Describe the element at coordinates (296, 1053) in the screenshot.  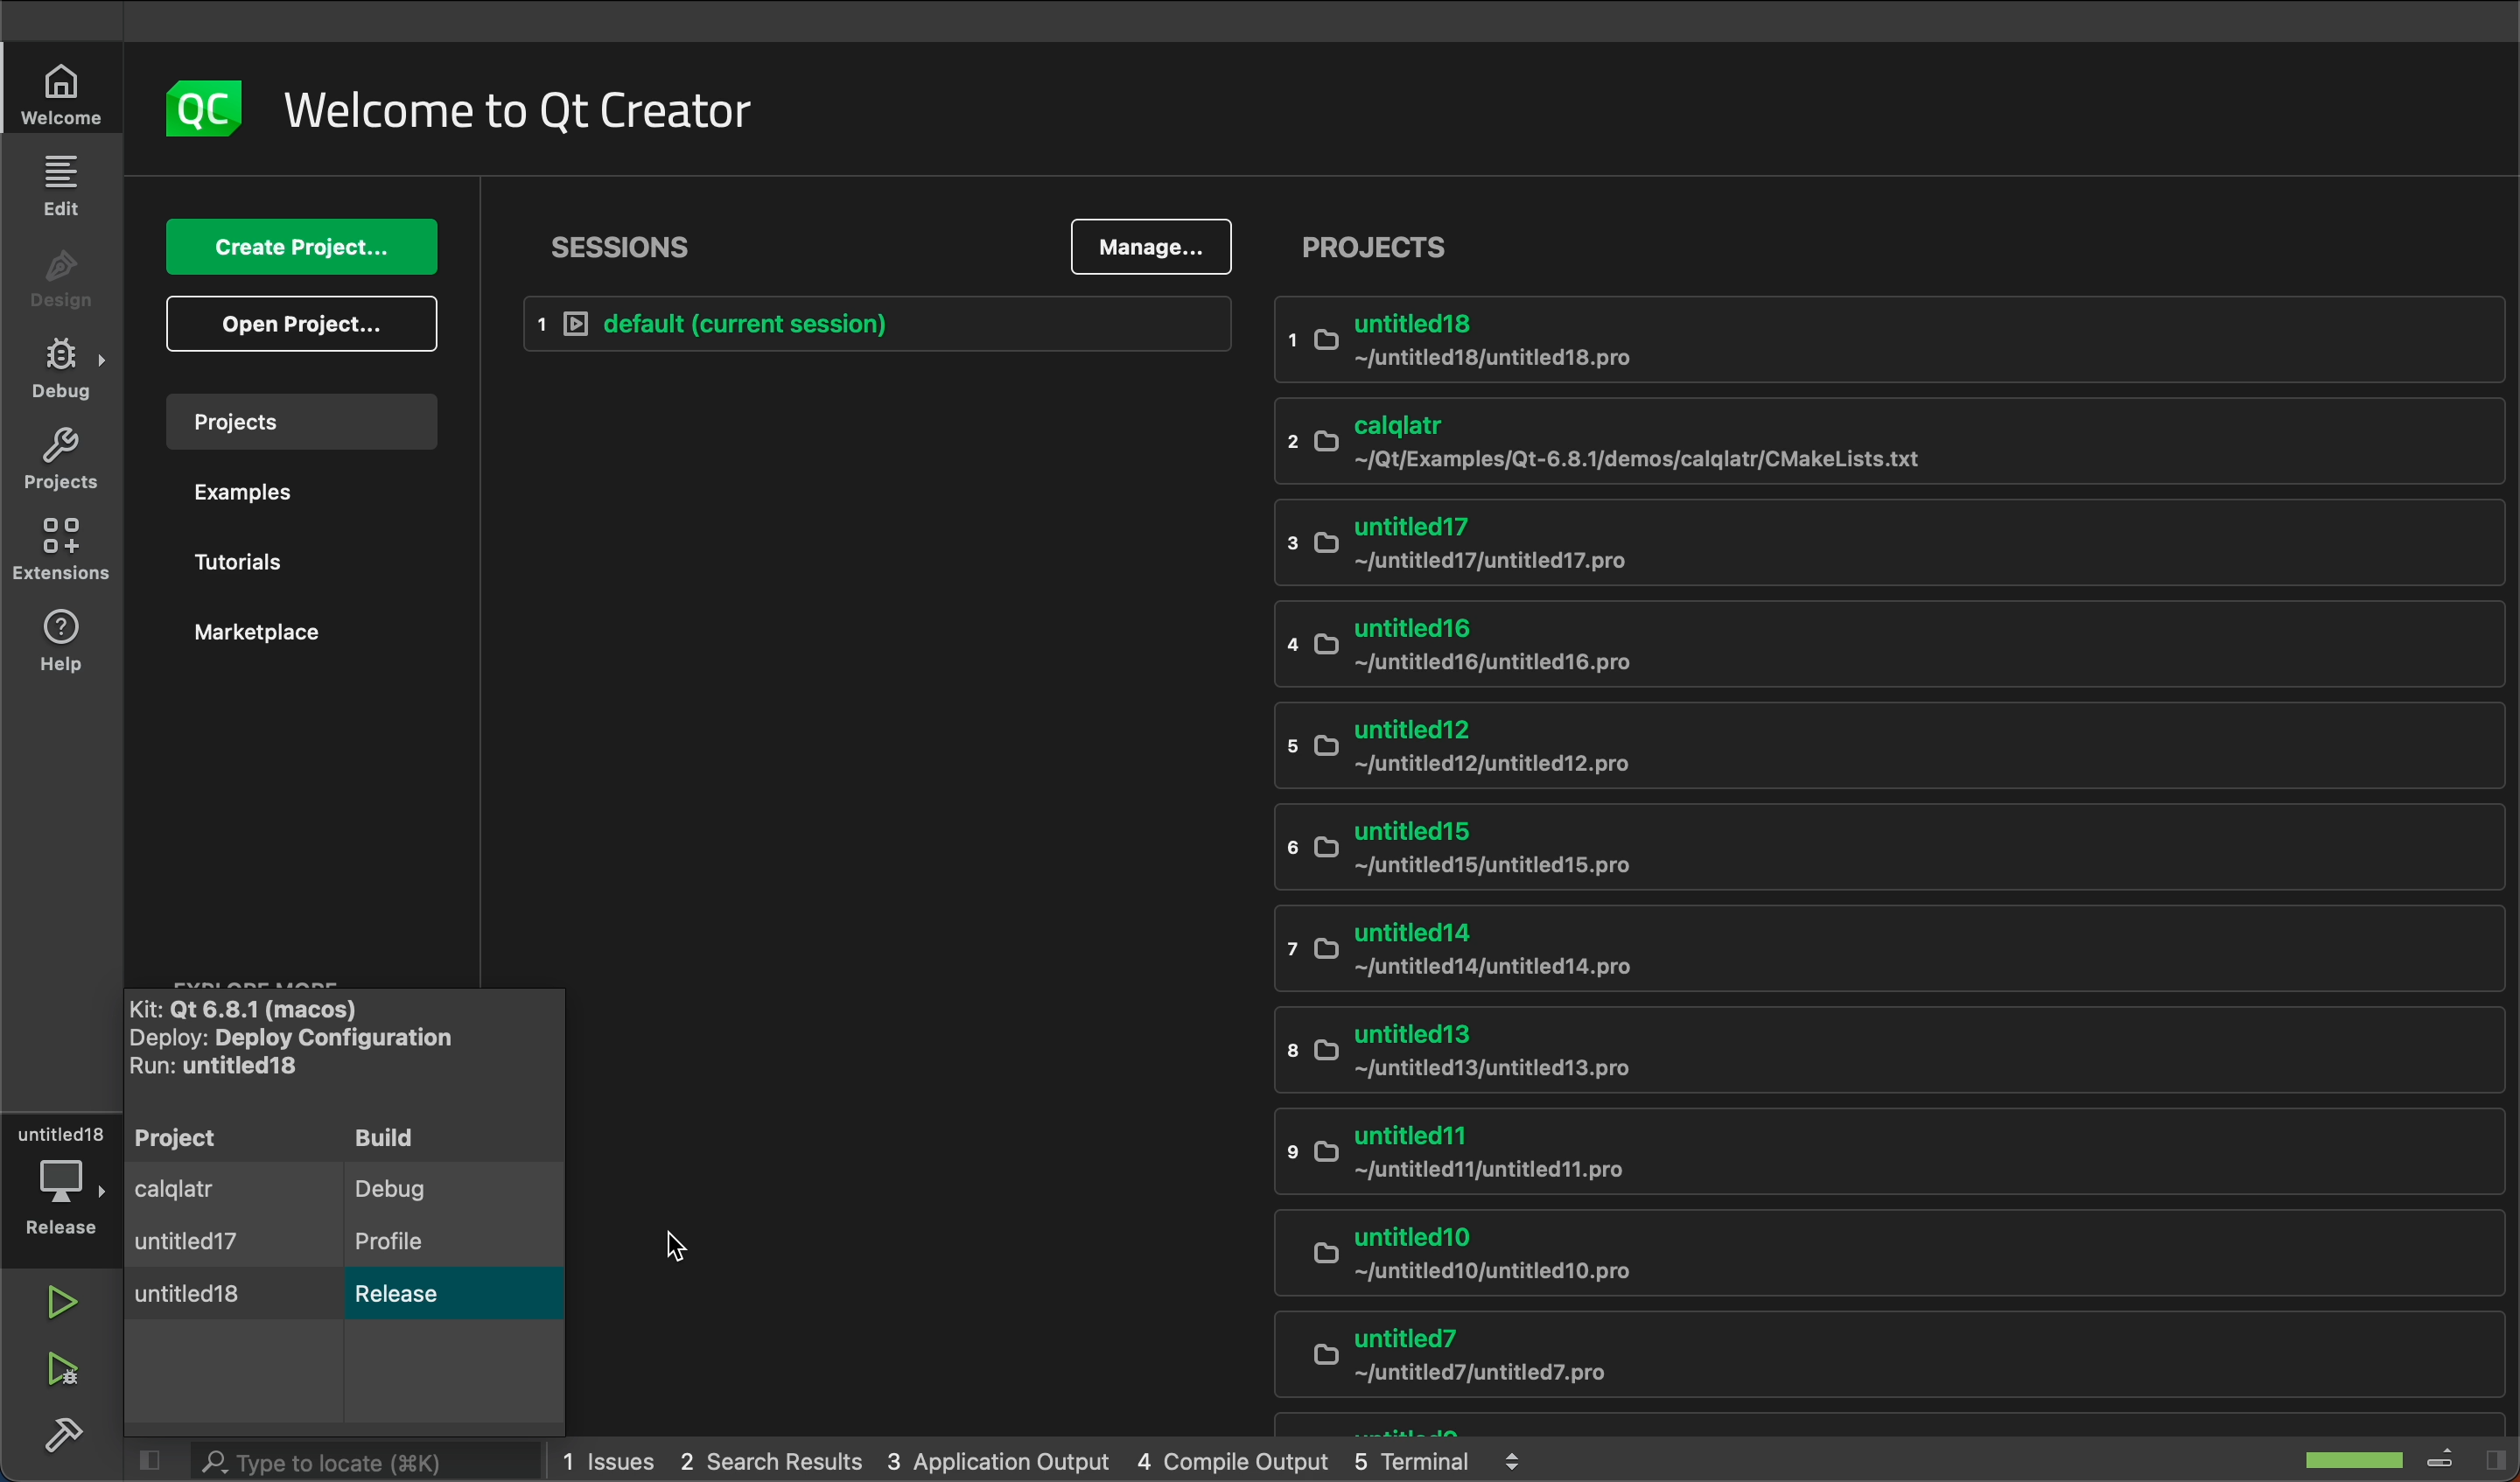
I see `deploy and run` at that location.